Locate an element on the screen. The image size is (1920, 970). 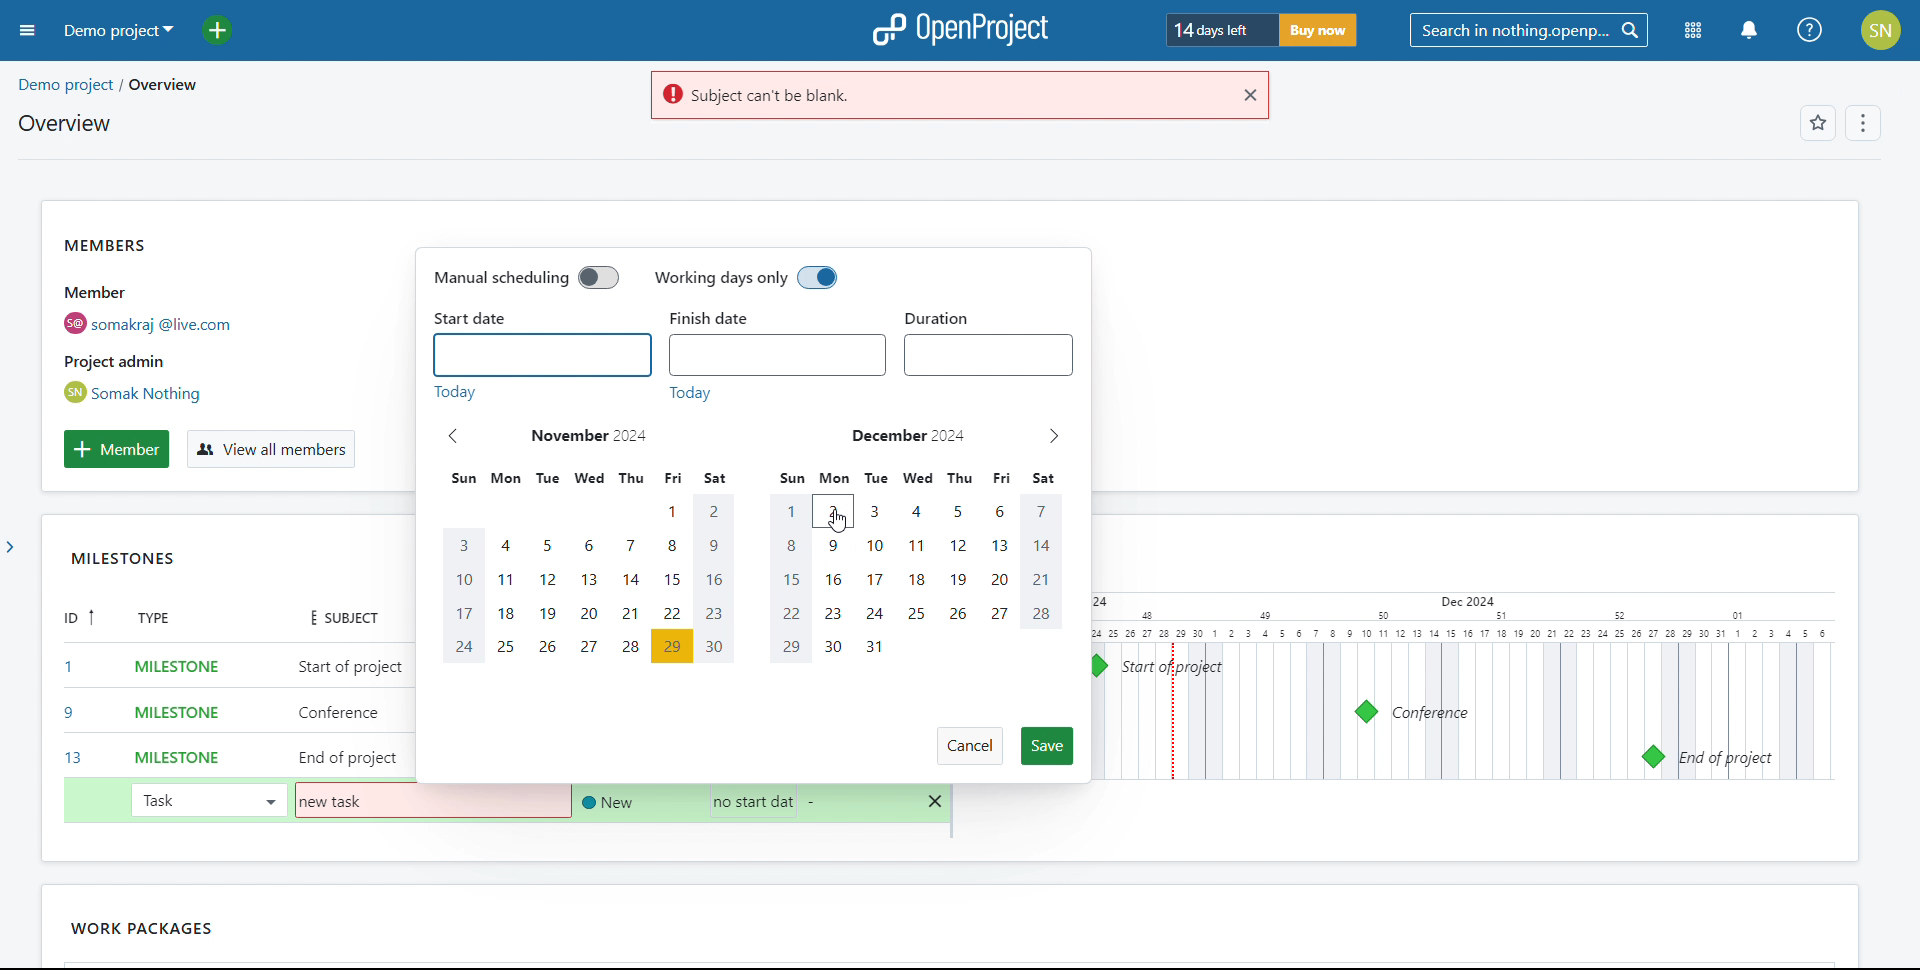
start date is located at coordinates (472, 319).